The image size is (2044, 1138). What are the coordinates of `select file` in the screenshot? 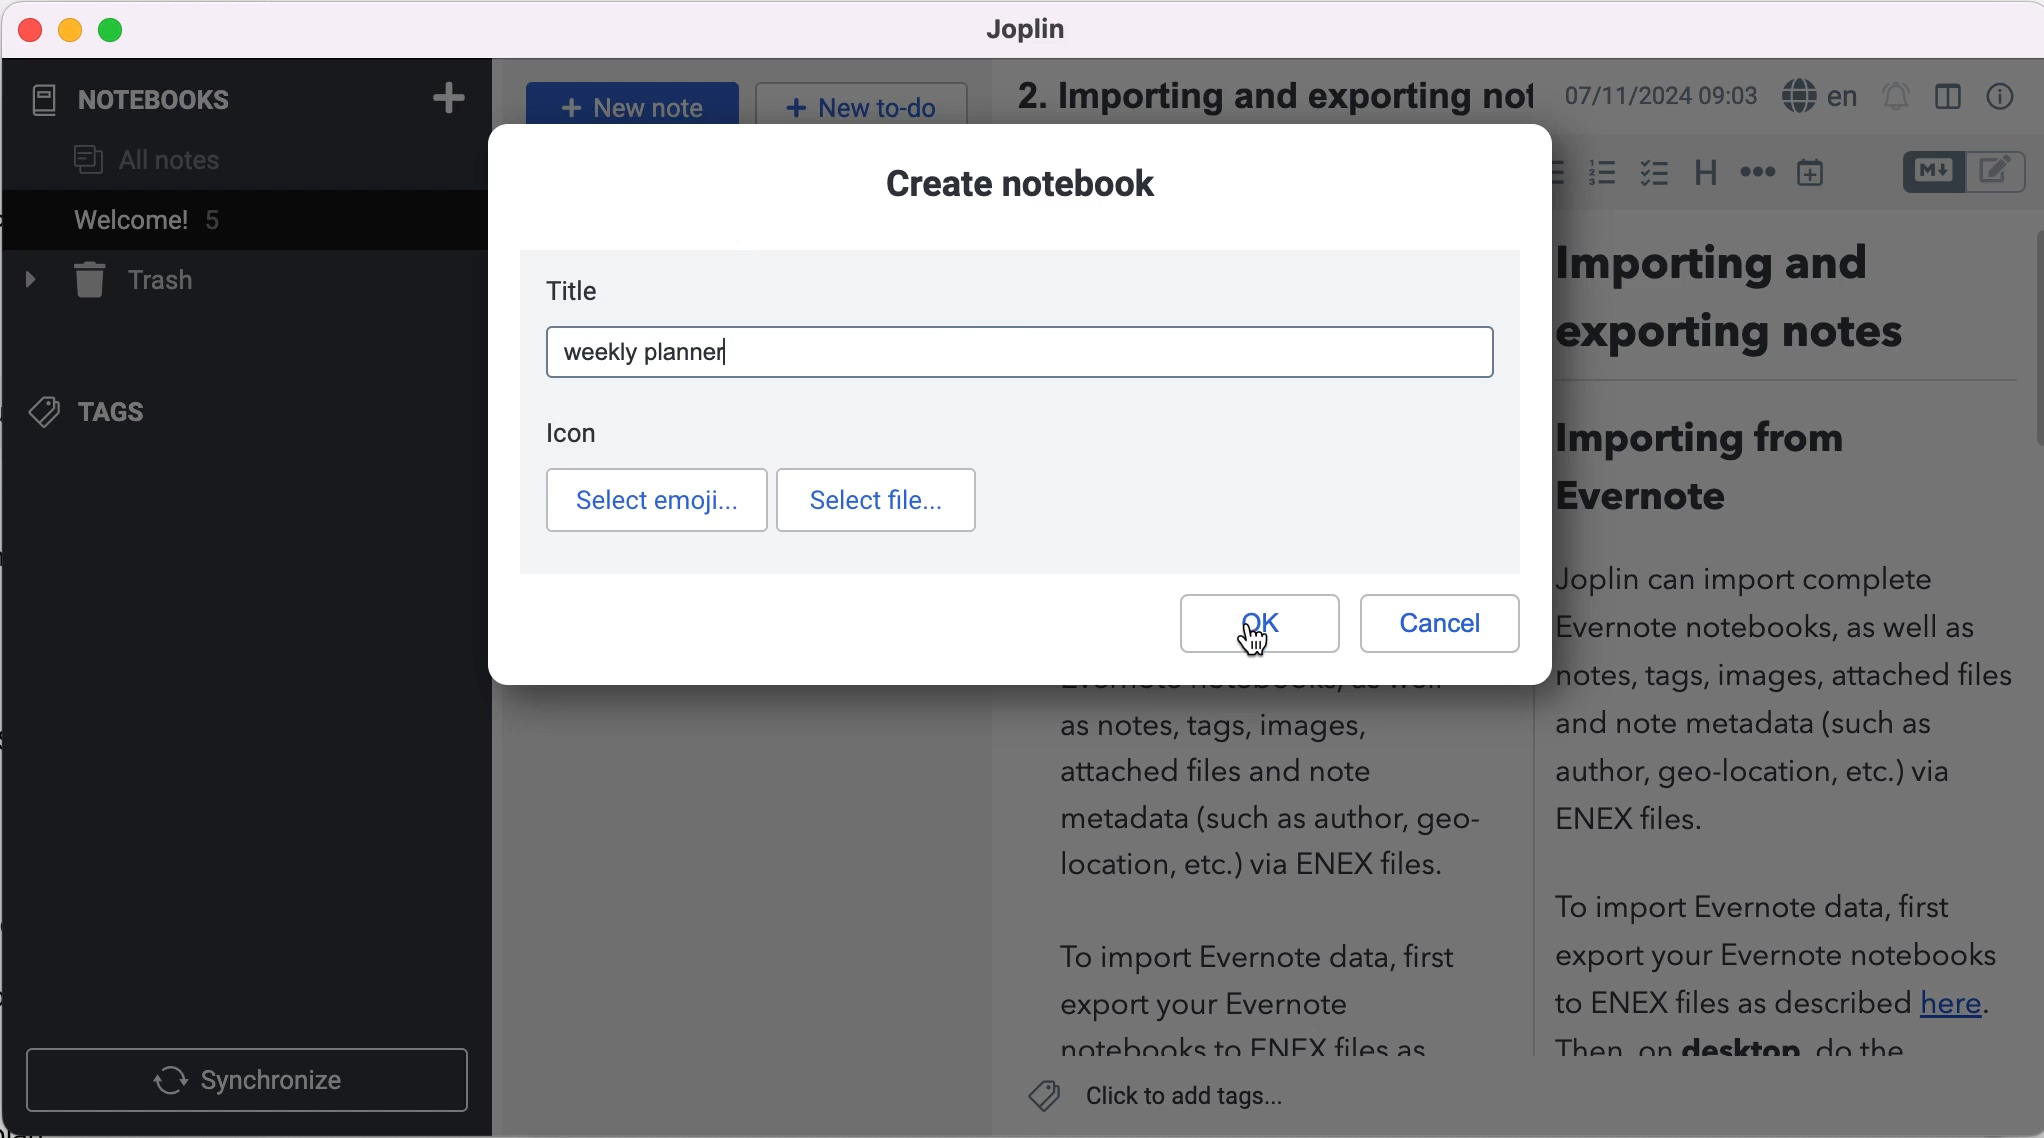 It's located at (879, 501).